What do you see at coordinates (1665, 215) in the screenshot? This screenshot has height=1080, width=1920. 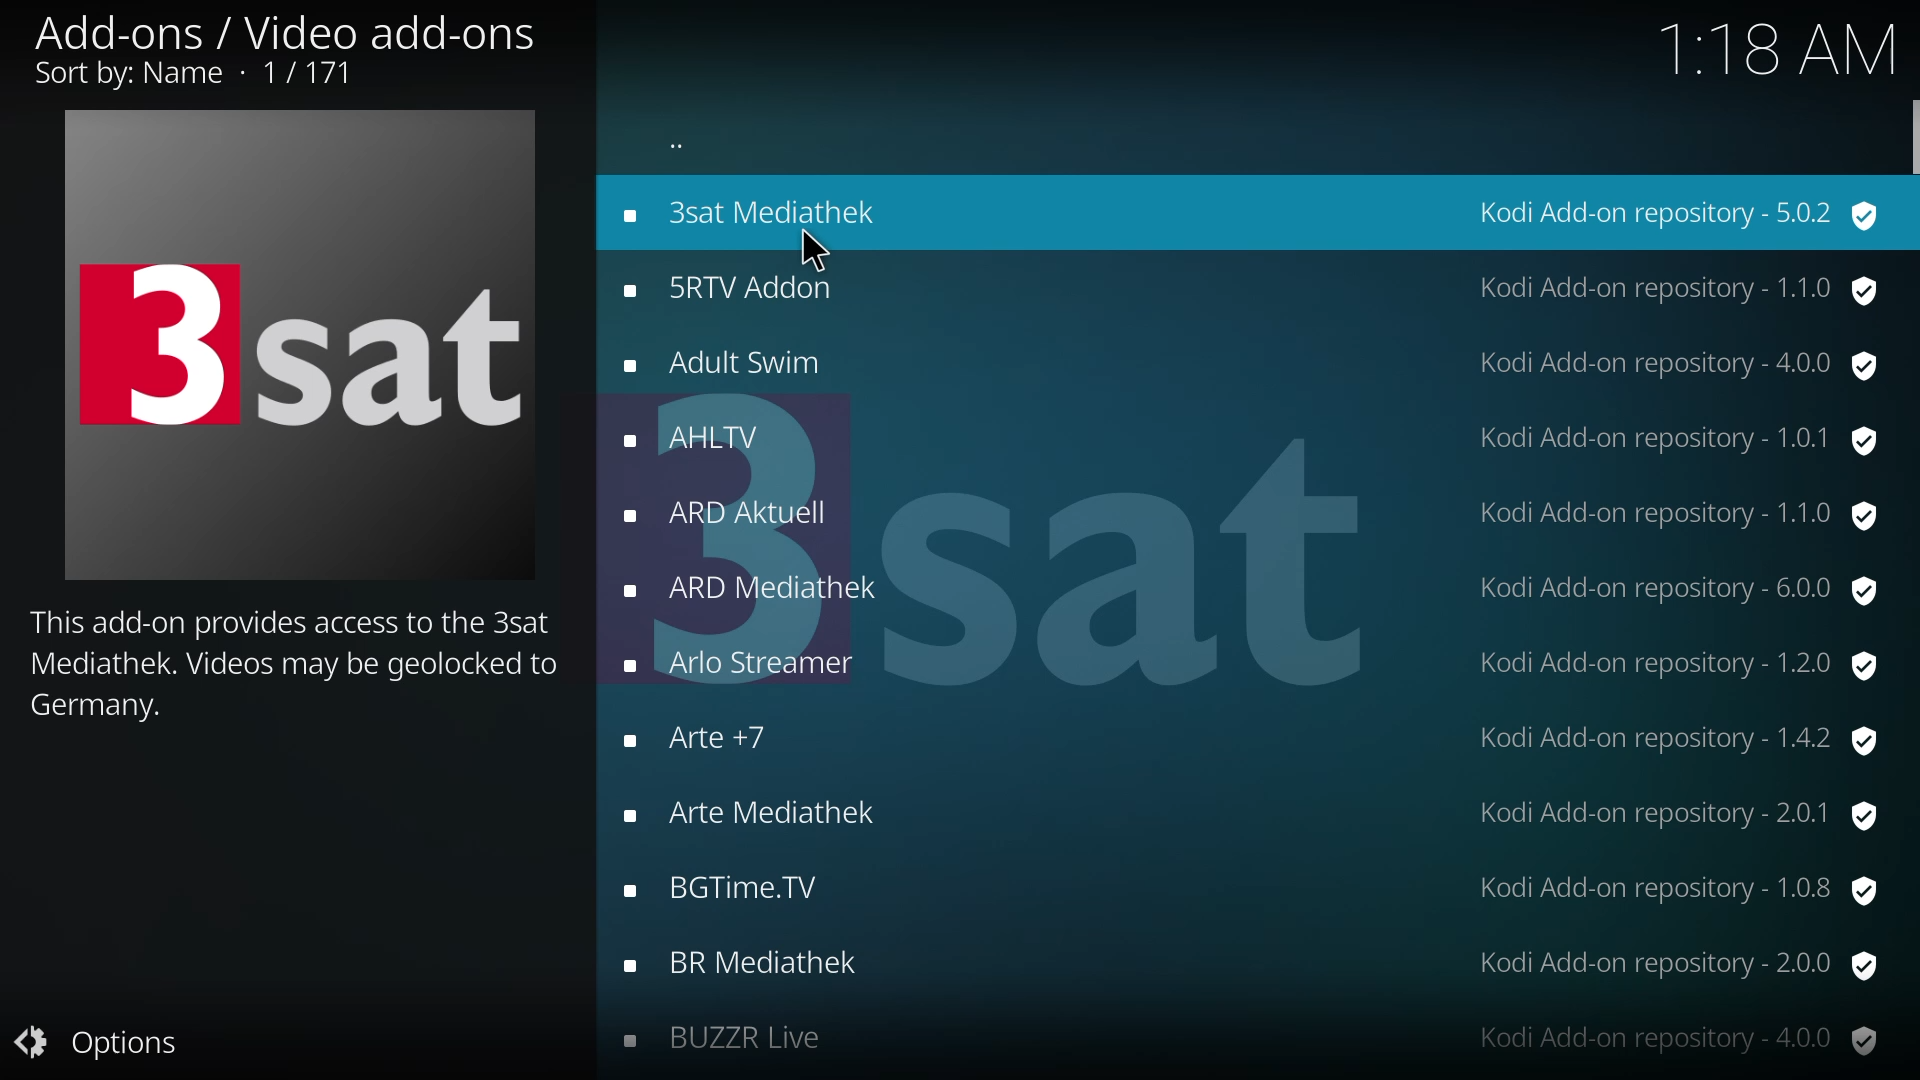 I see `version` at bounding box center [1665, 215].